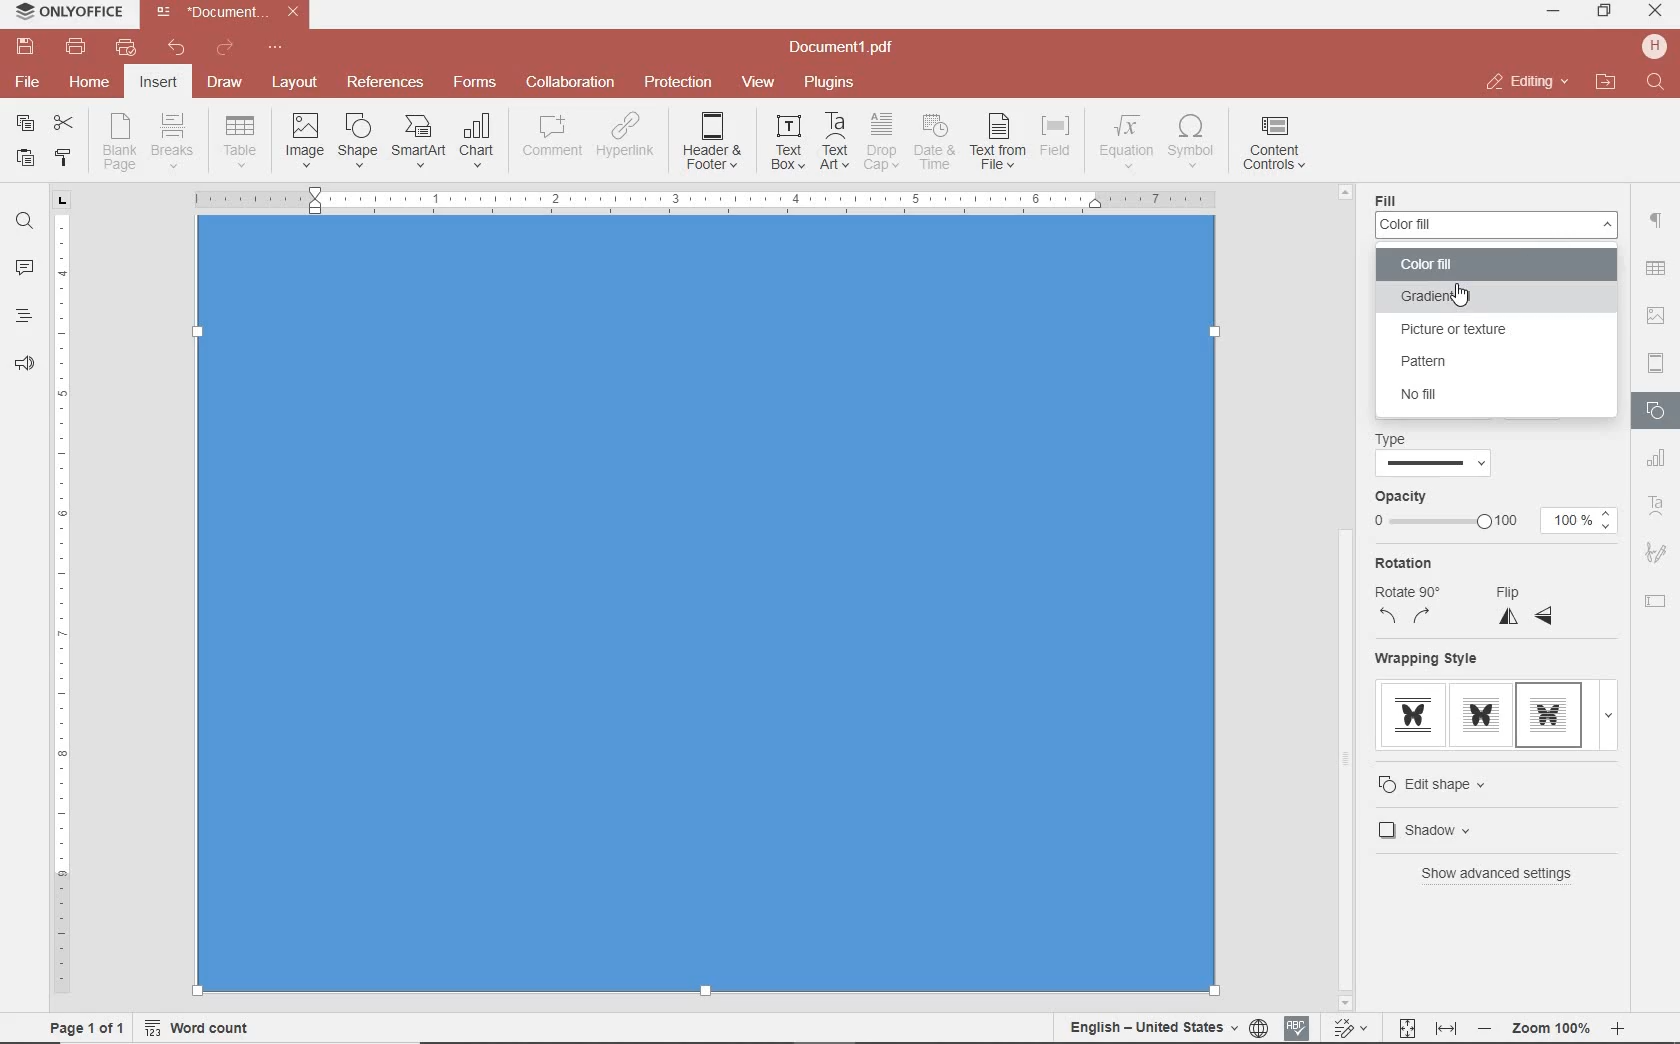  Describe the element at coordinates (24, 315) in the screenshot. I see `heading` at that location.